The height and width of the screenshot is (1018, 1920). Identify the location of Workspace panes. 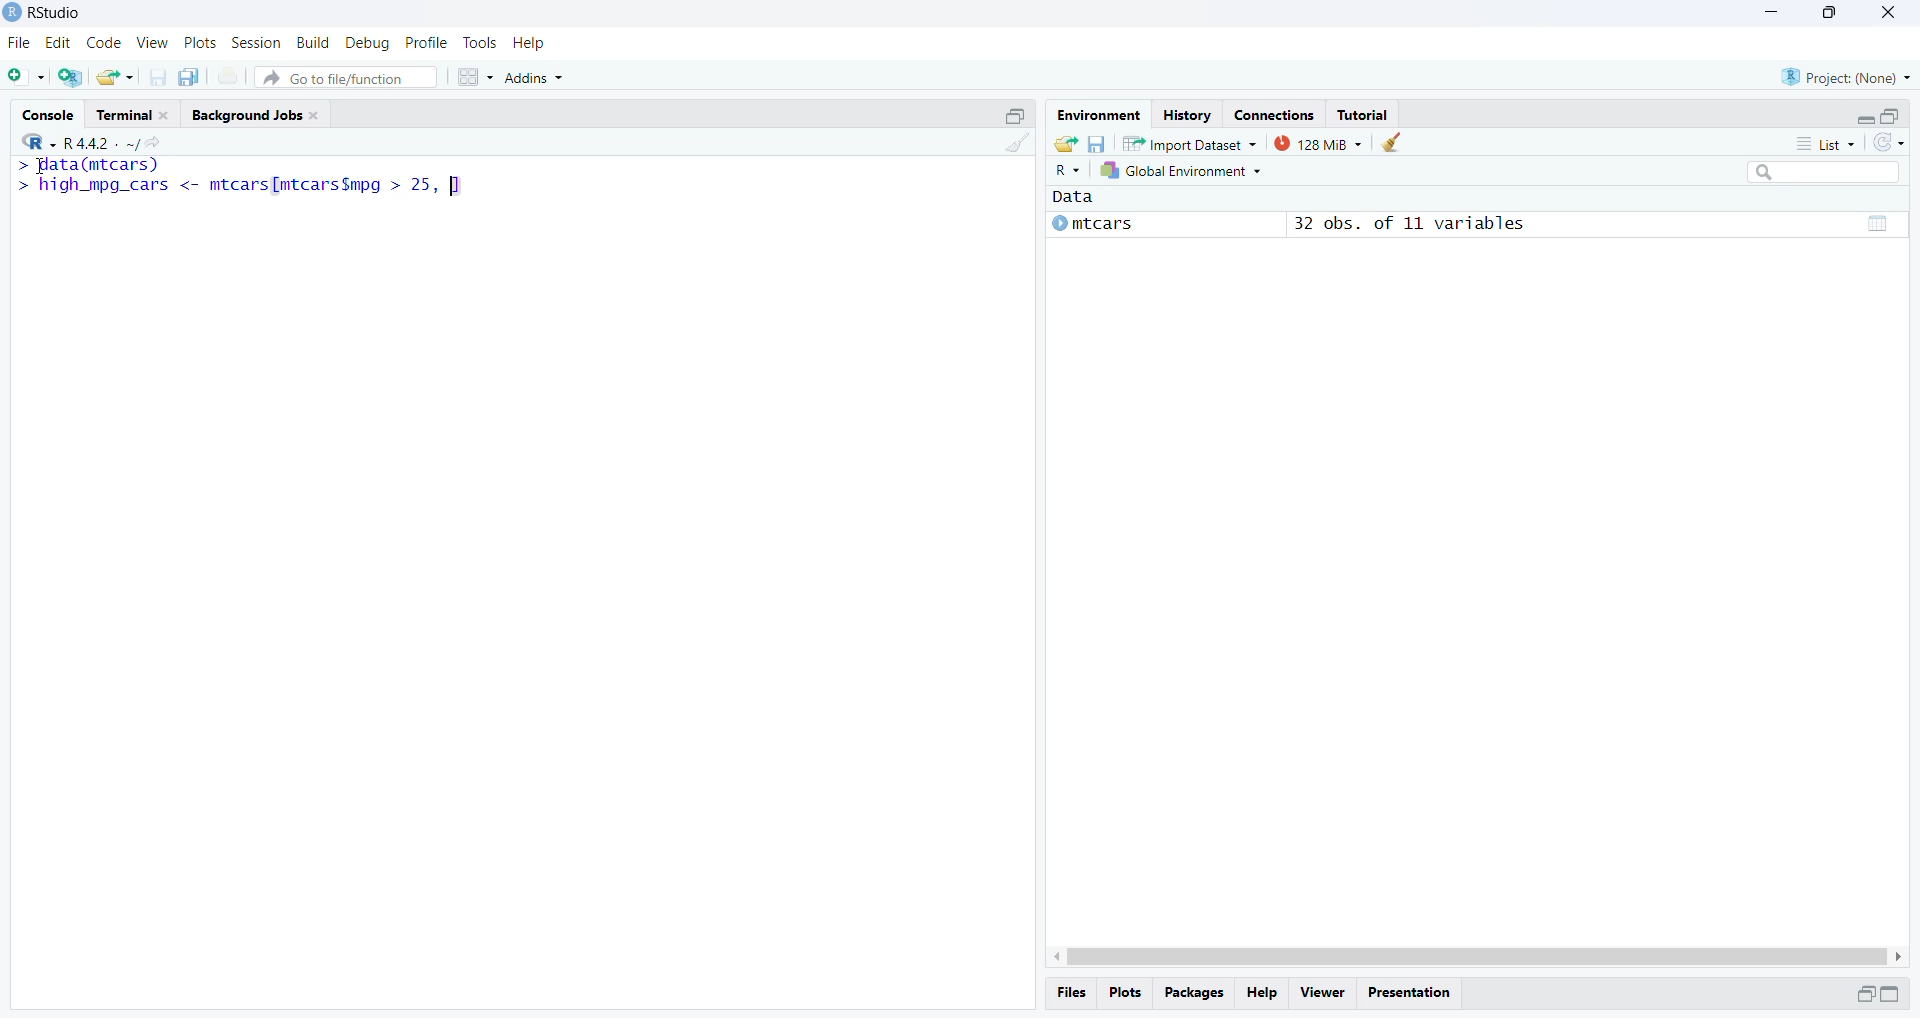
(475, 78).